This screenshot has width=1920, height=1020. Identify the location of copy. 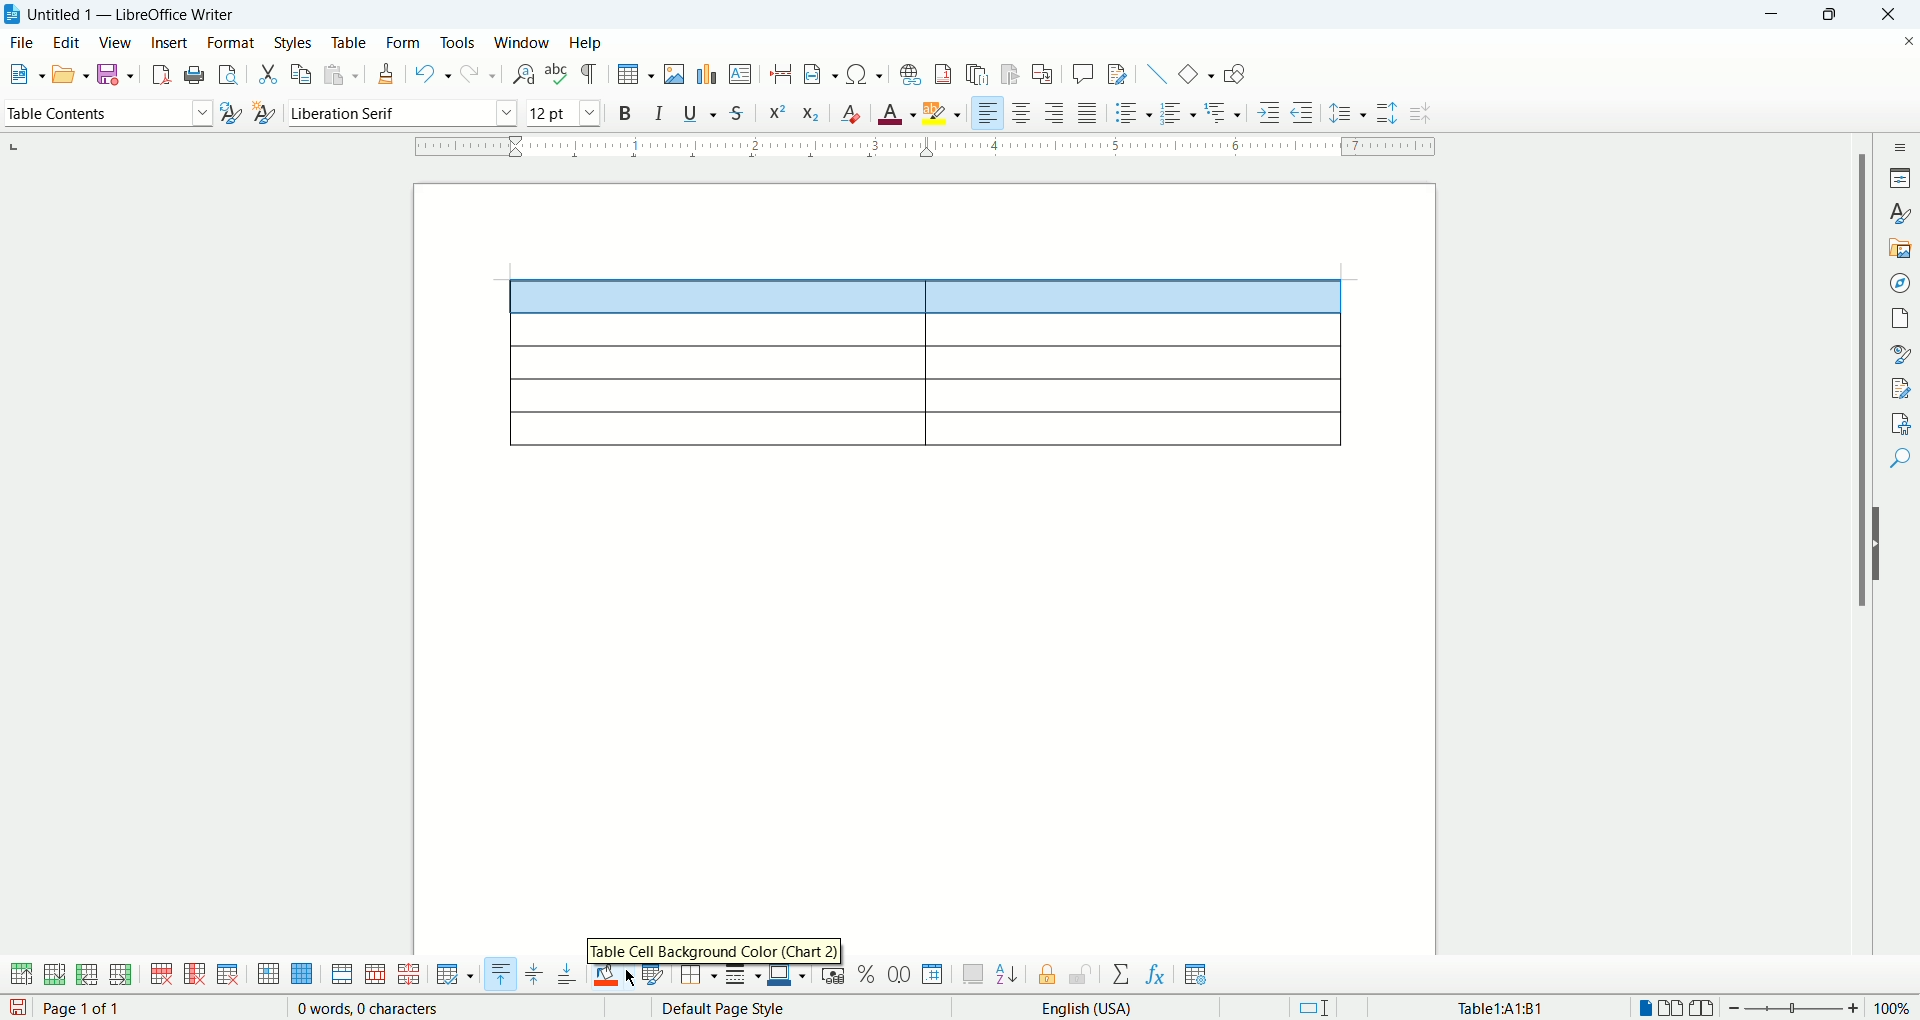
(303, 72).